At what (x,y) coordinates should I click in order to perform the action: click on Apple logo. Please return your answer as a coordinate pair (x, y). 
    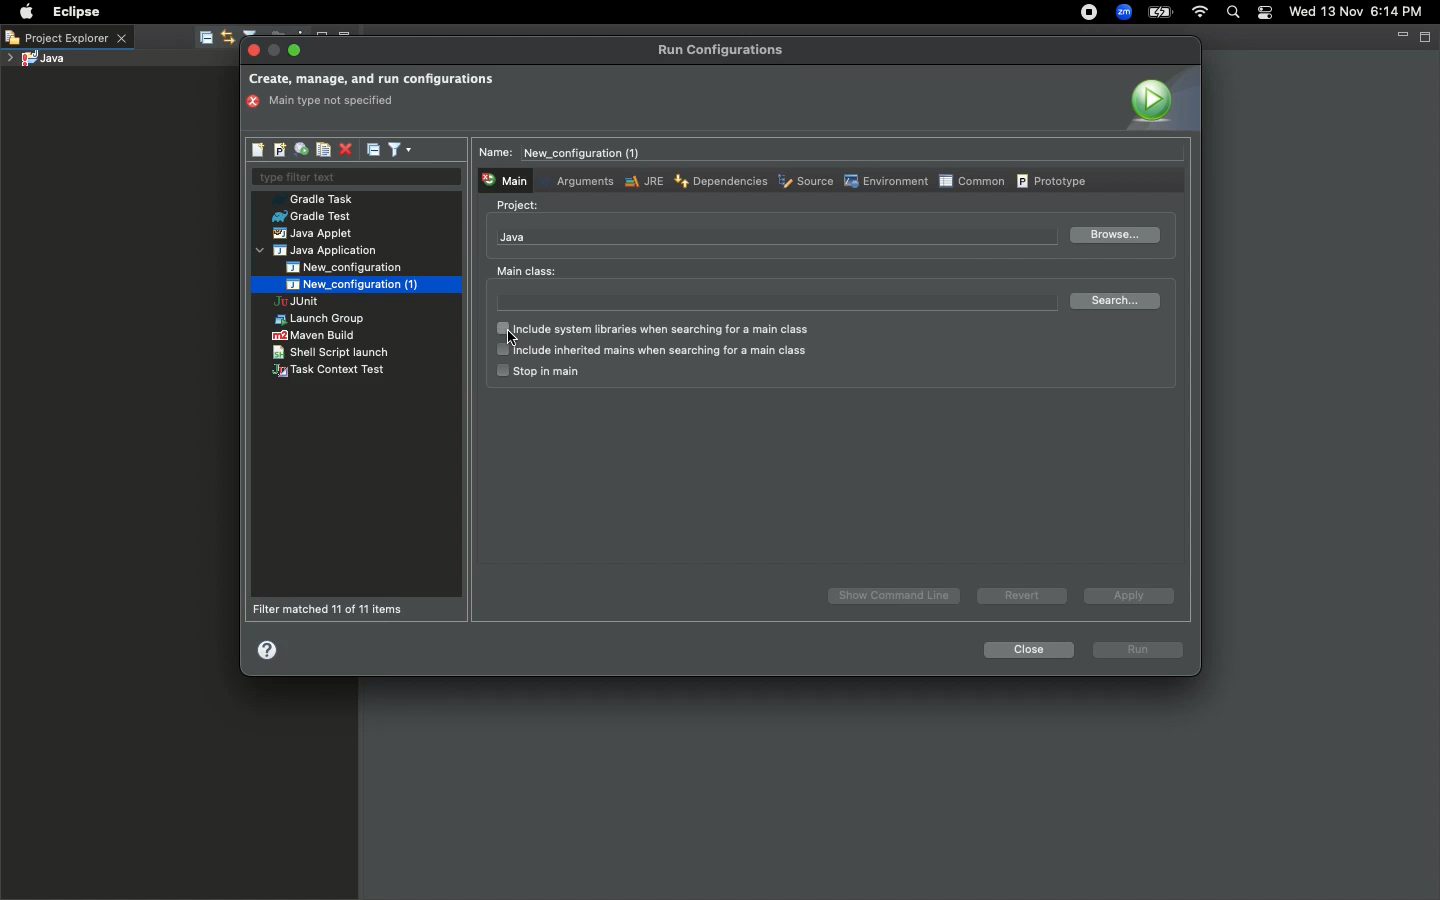
    Looking at the image, I should click on (24, 12).